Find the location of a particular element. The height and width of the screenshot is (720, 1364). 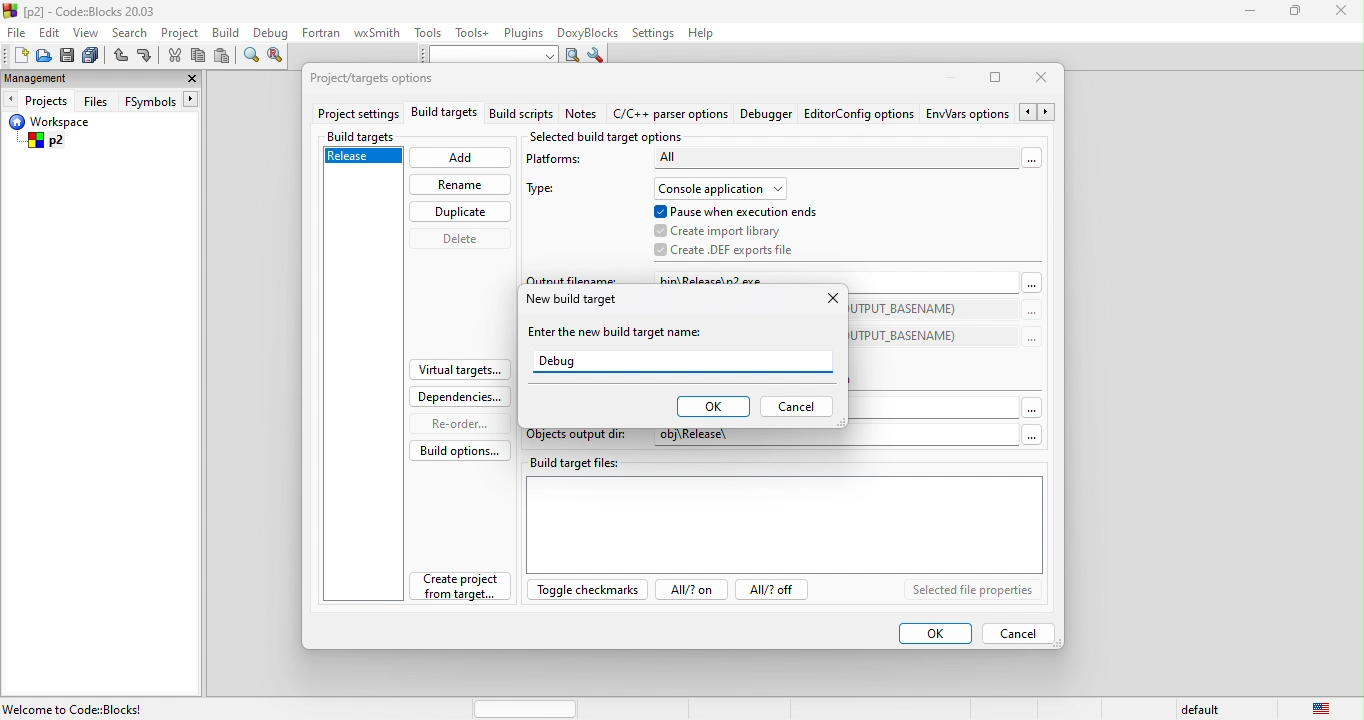

create import library  is located at coordinates (739, 231).